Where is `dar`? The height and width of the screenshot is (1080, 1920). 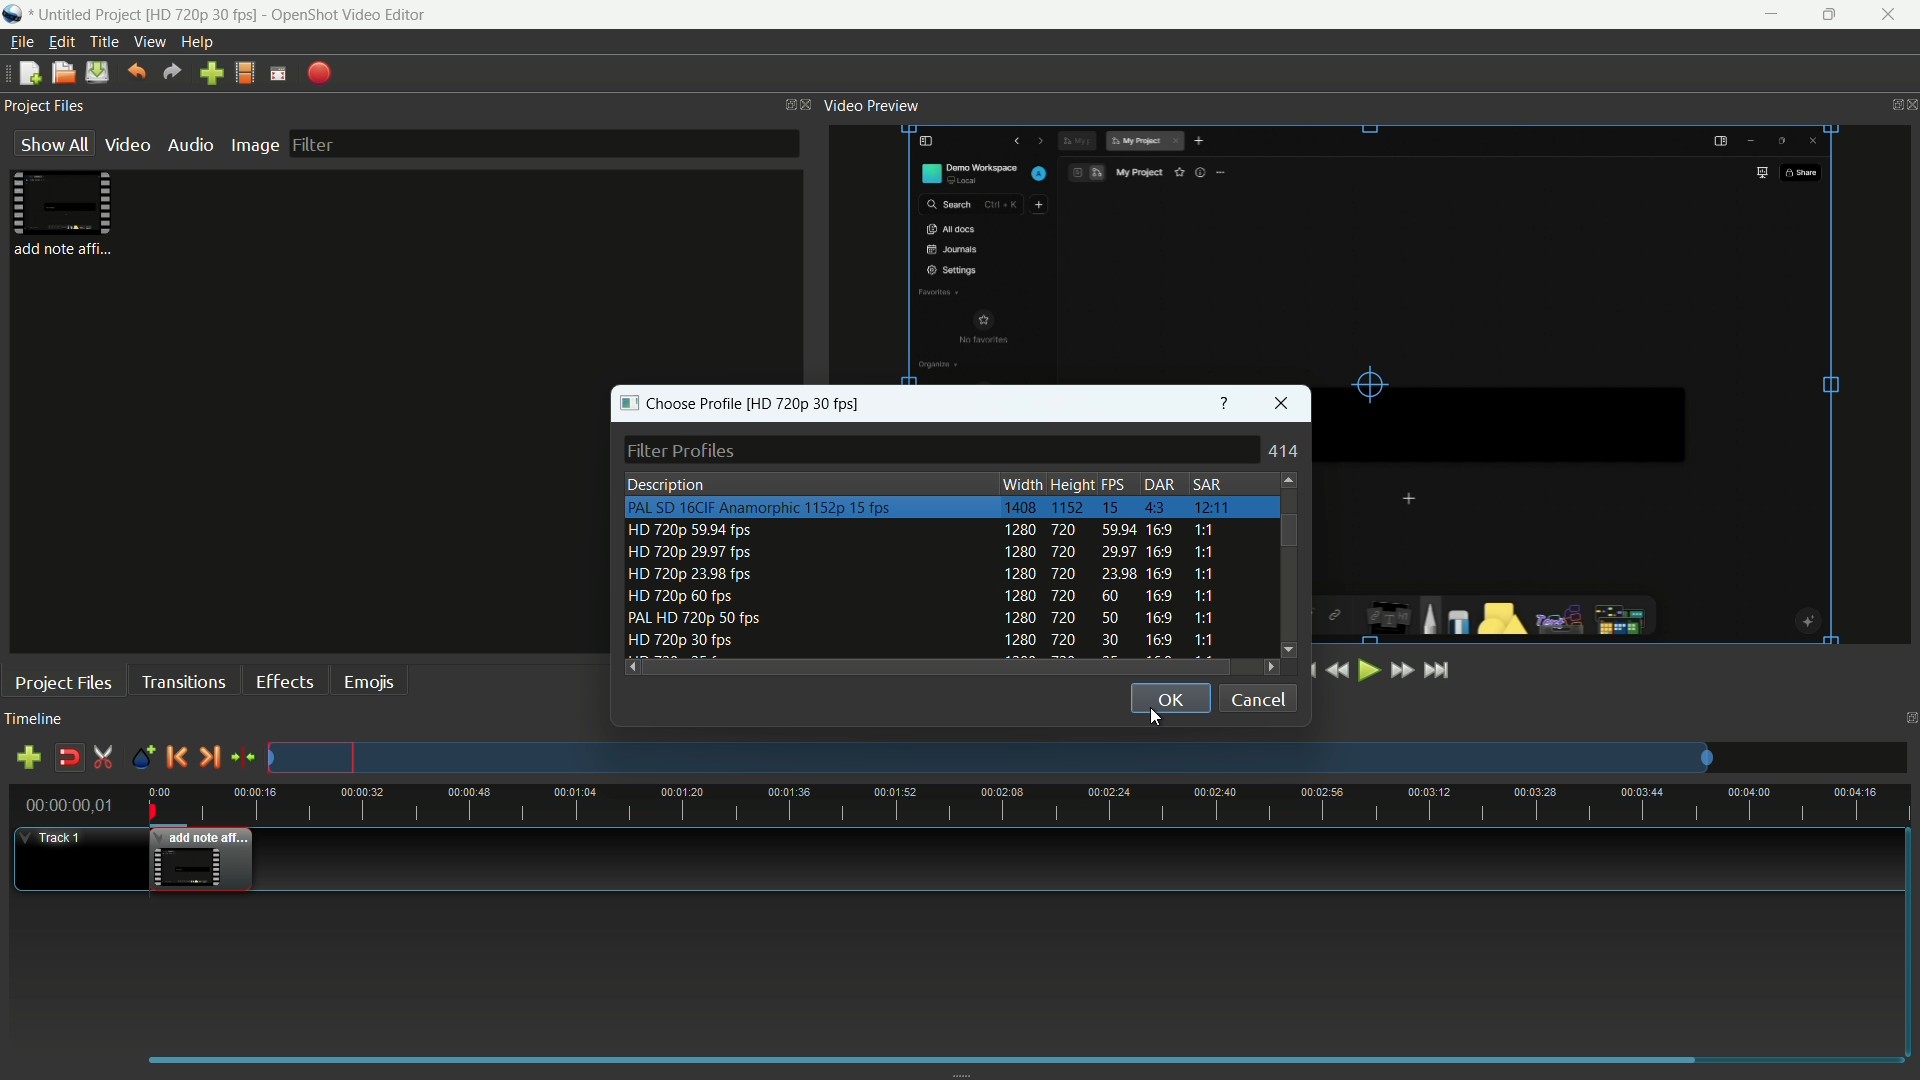 dar is located at coordinates (1157, 484).